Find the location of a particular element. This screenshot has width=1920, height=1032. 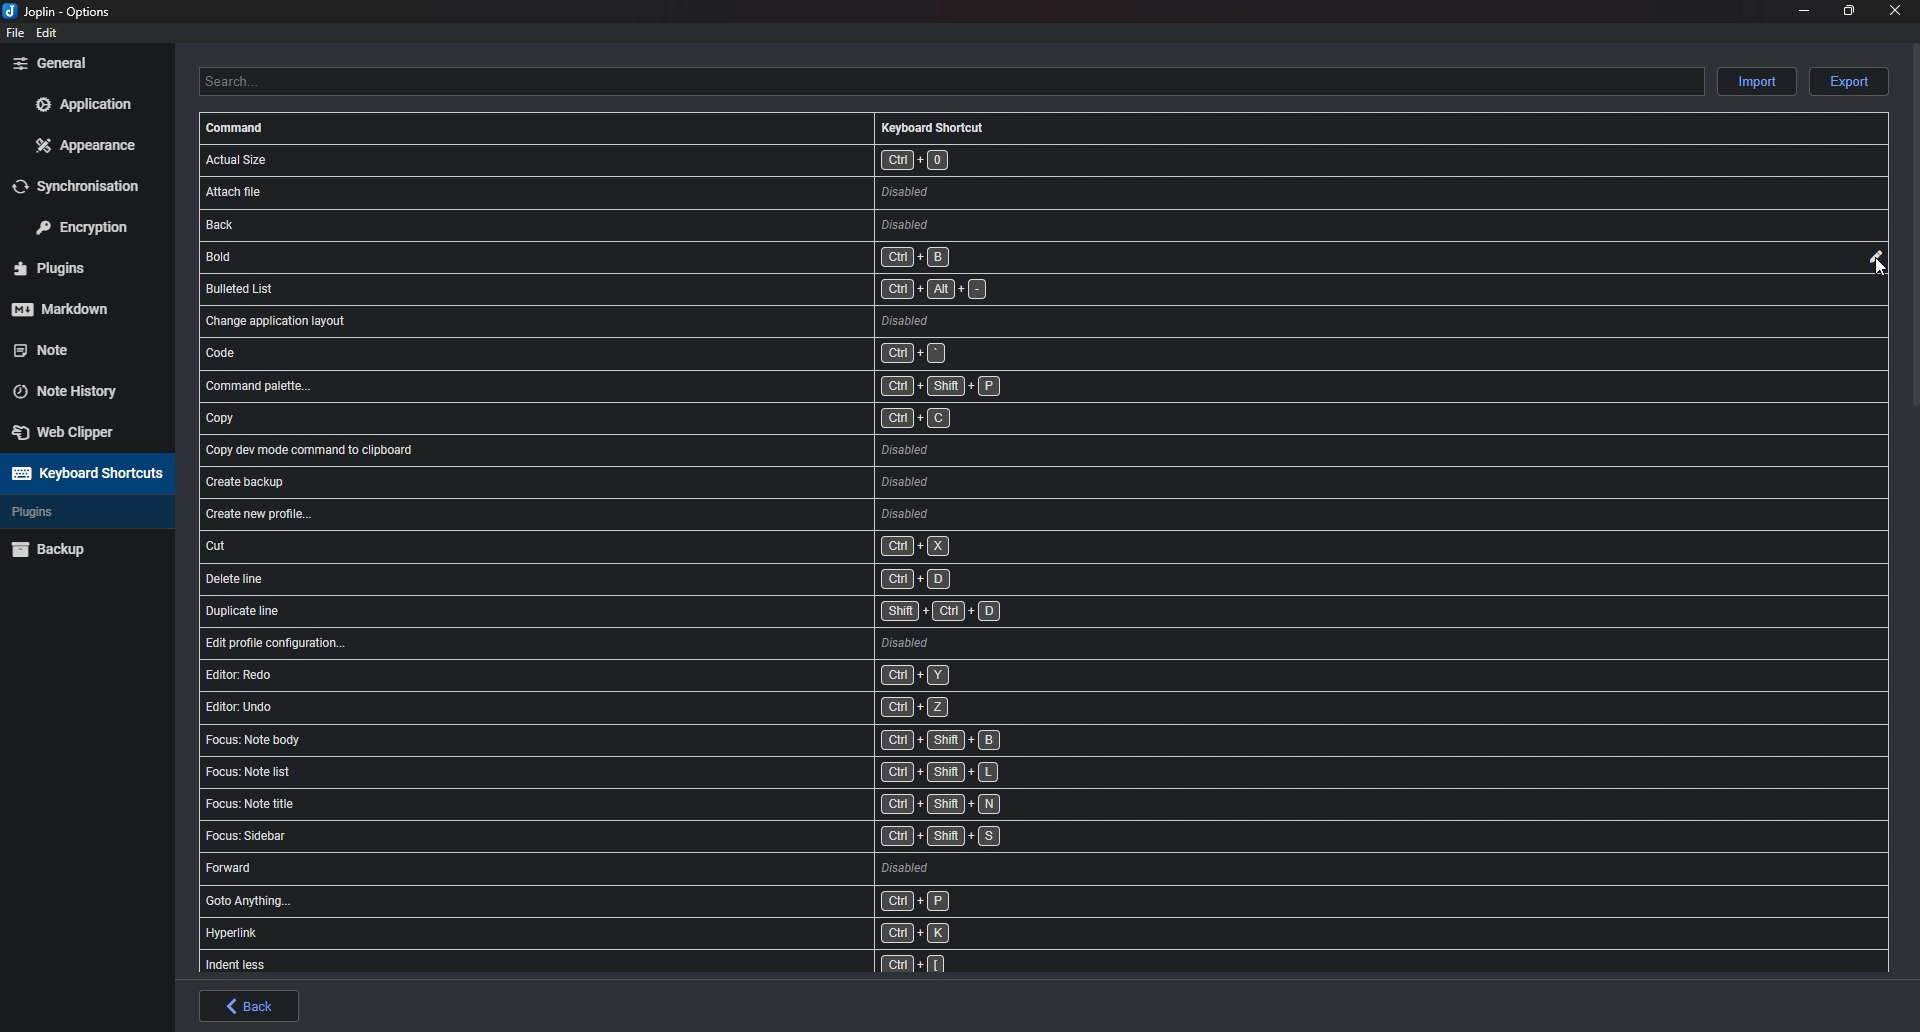

shortcut is located at coordinates (675, 386).